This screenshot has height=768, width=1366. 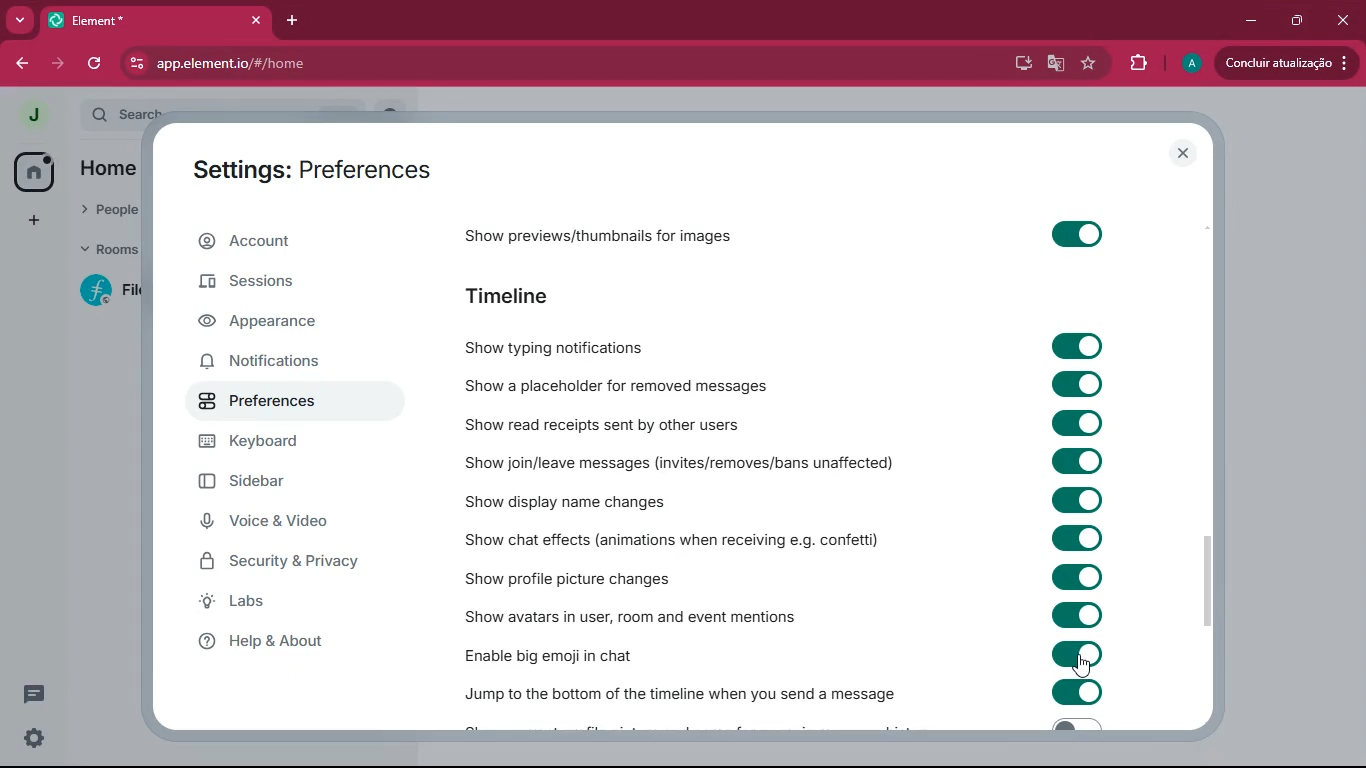 I want to click on show join / leave messages (invites/removes/ban unaffected), so click(x=703, y=459).